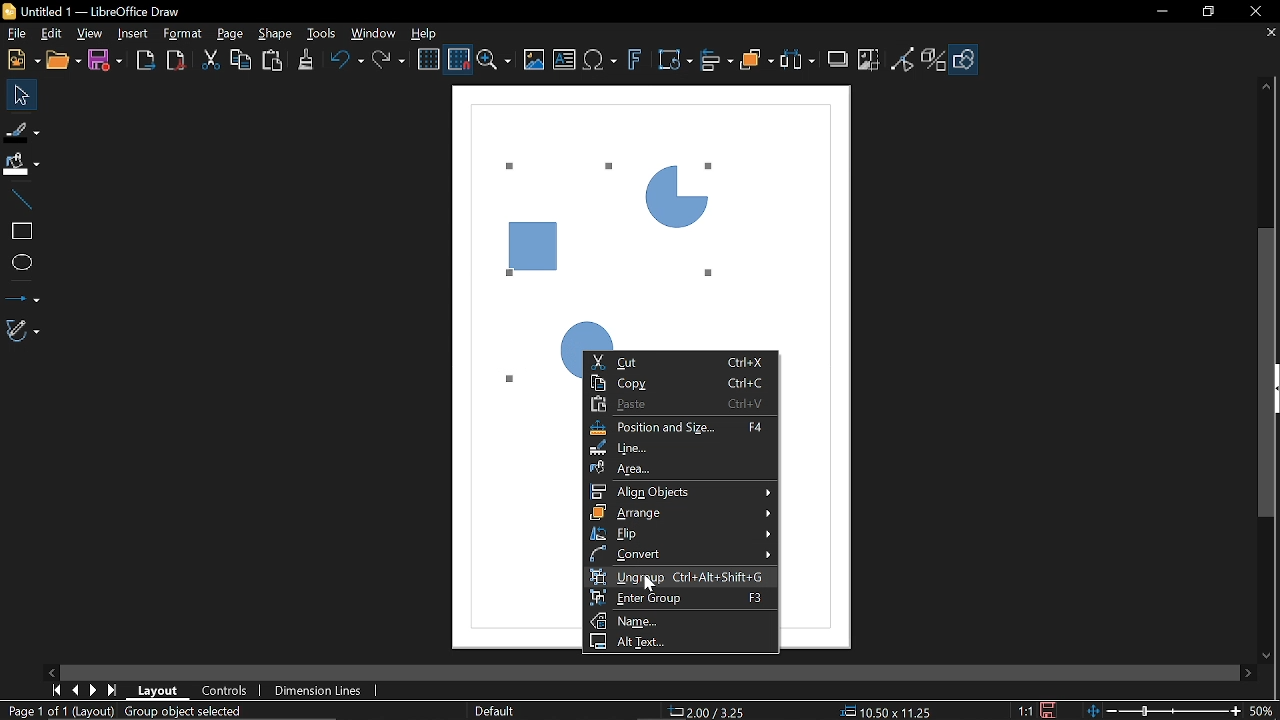 This screenshot has height=720, width=1280. I want to click on restore down, so click(1205, 13).